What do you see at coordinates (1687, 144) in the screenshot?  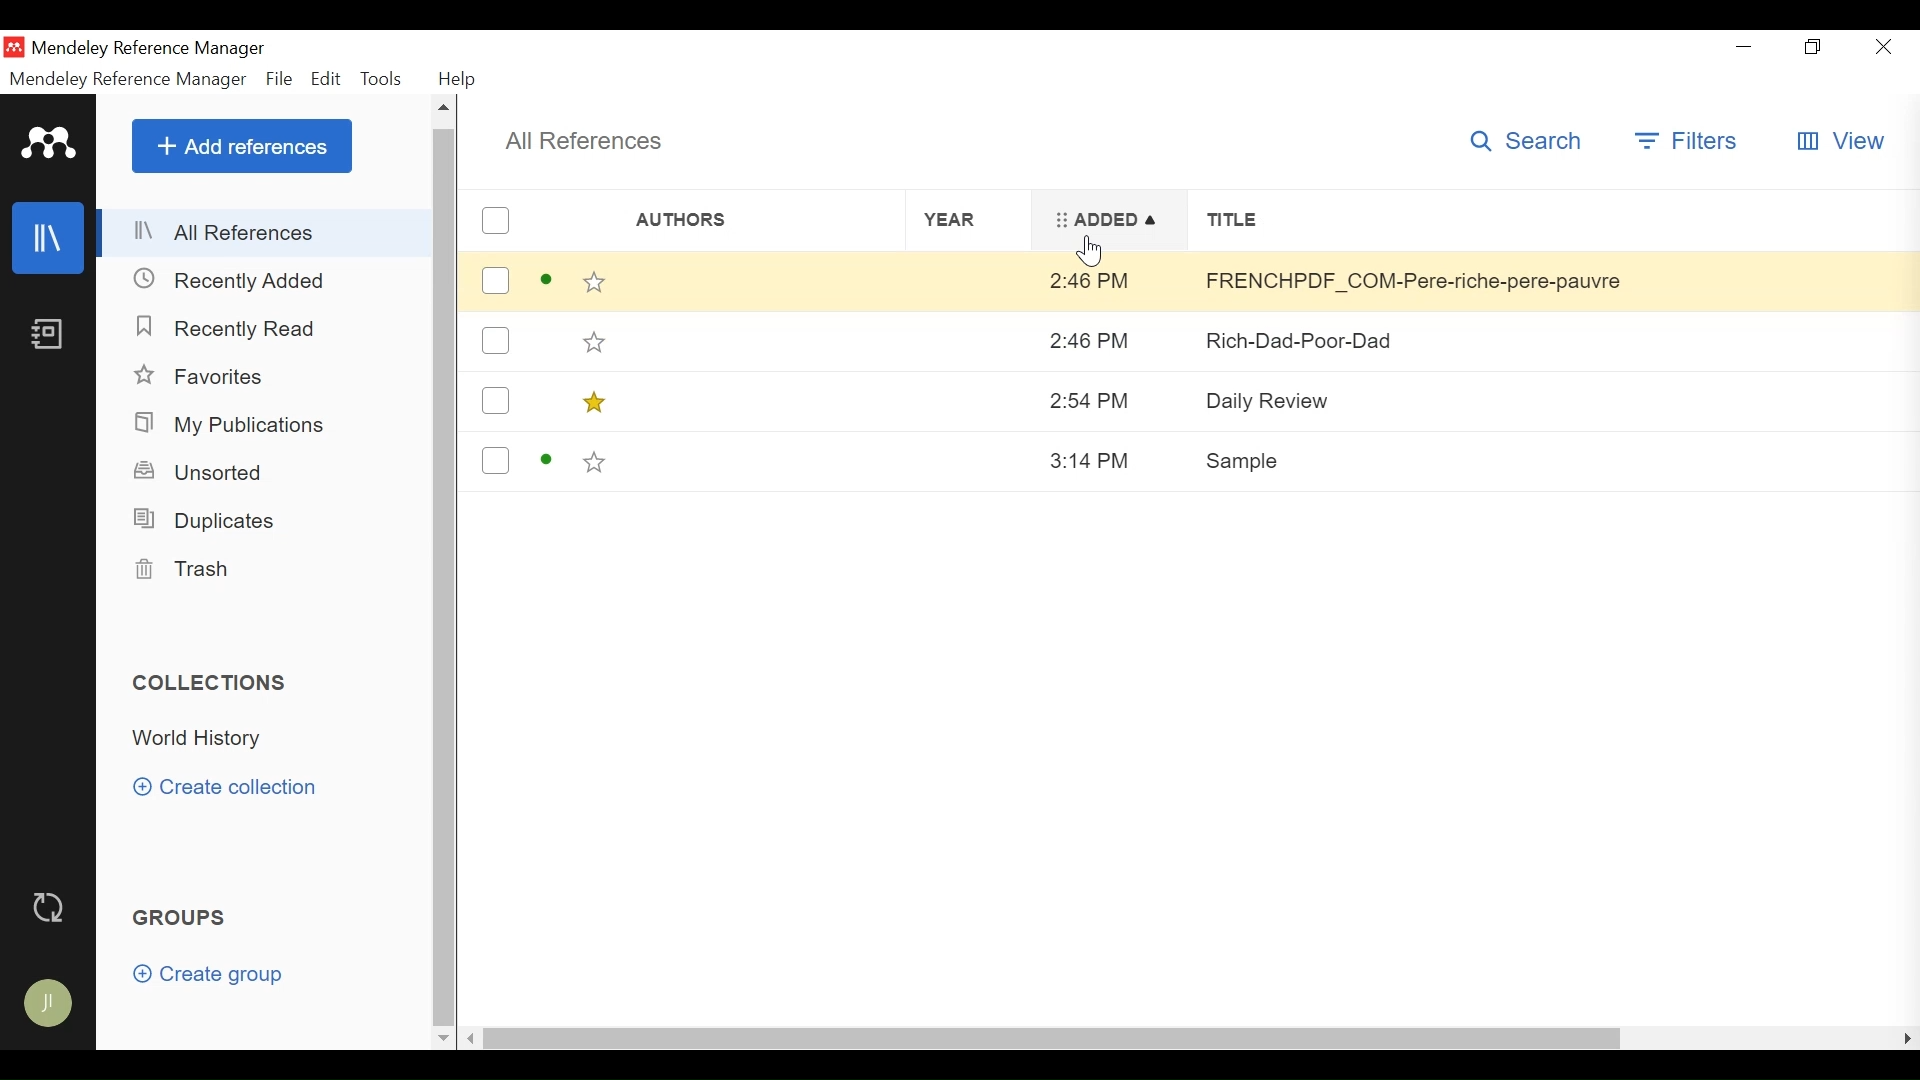 I see `Filter` at bounding box center [1687, 144].